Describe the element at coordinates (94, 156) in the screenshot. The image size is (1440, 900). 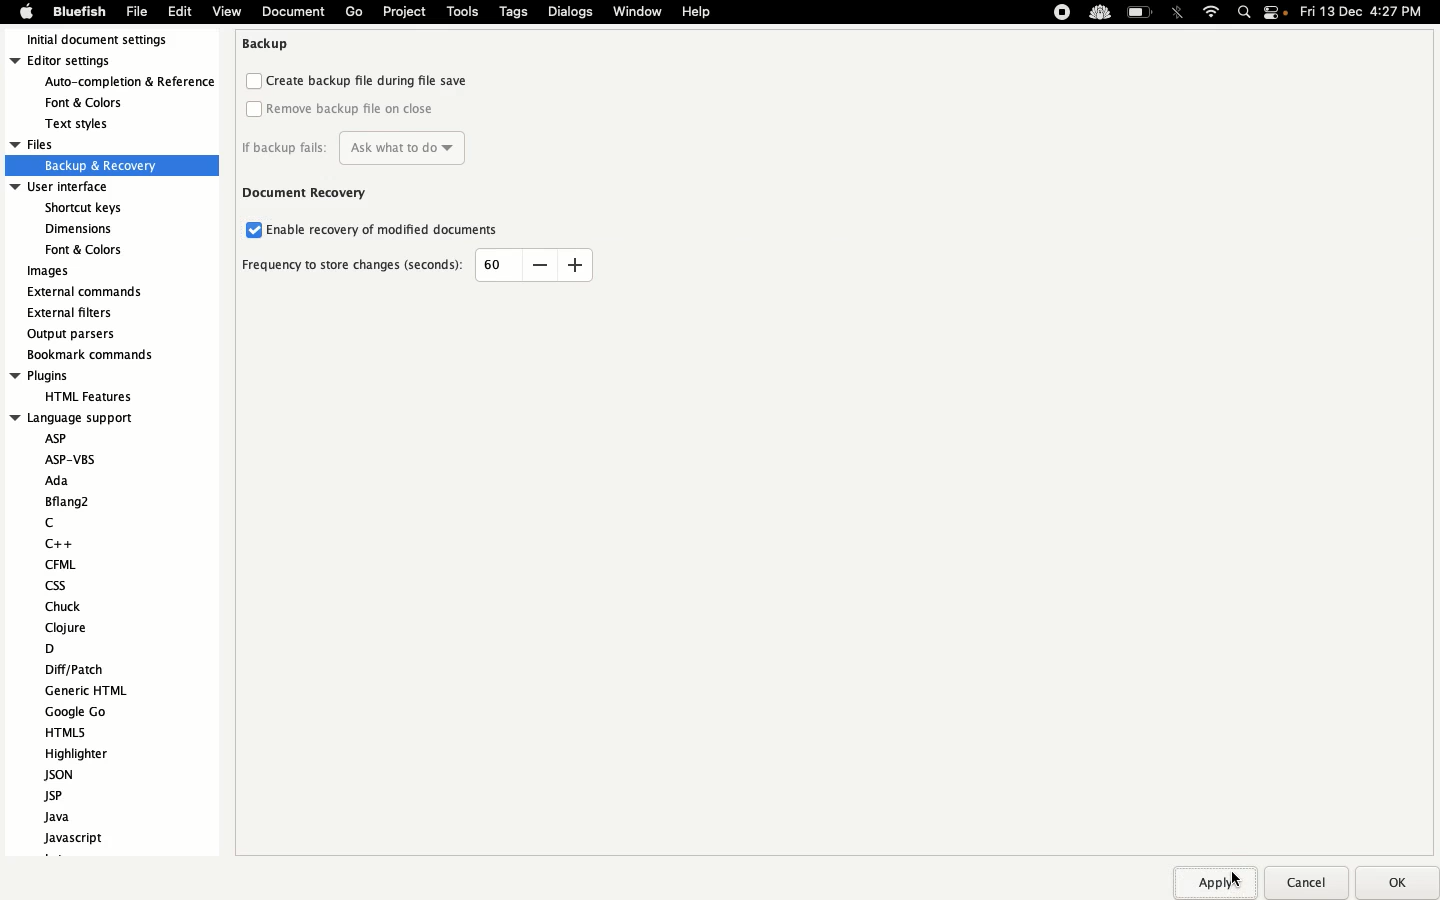
I see `Files` at that location.